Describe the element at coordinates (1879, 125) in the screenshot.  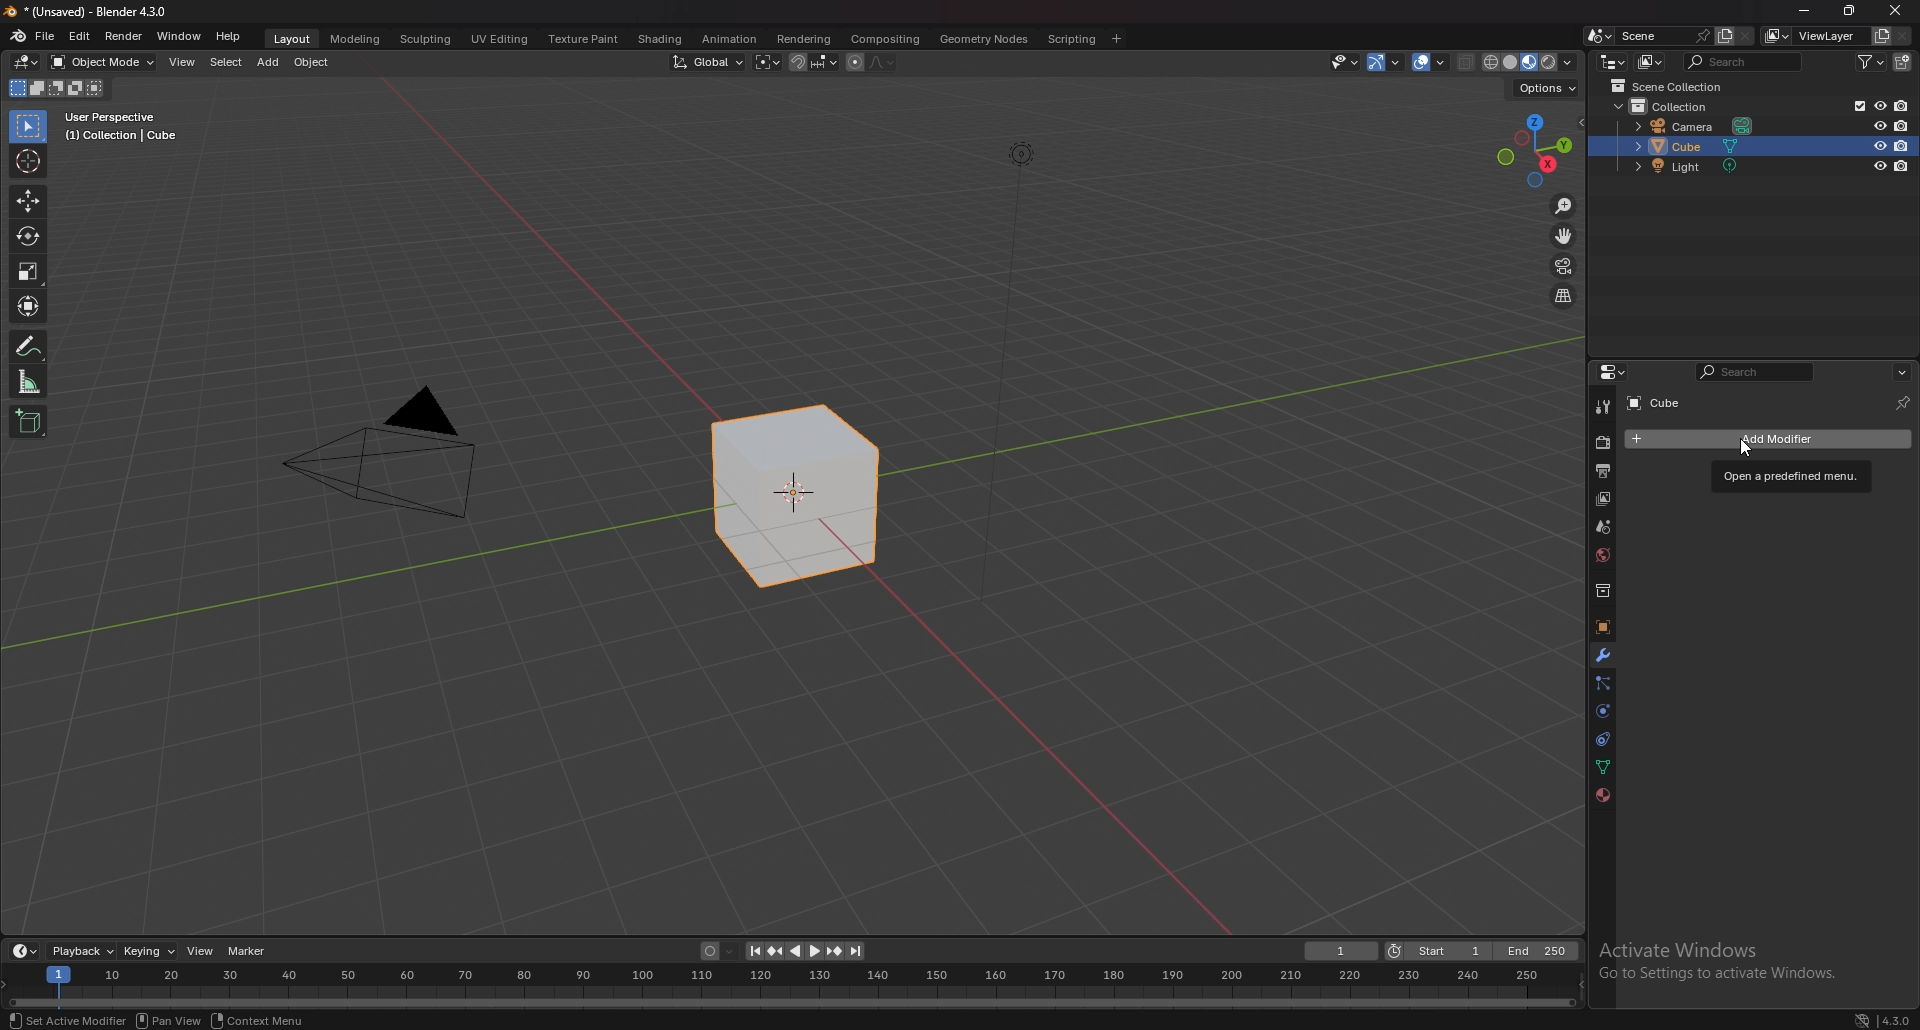
I see `hide in viewport` at that location.